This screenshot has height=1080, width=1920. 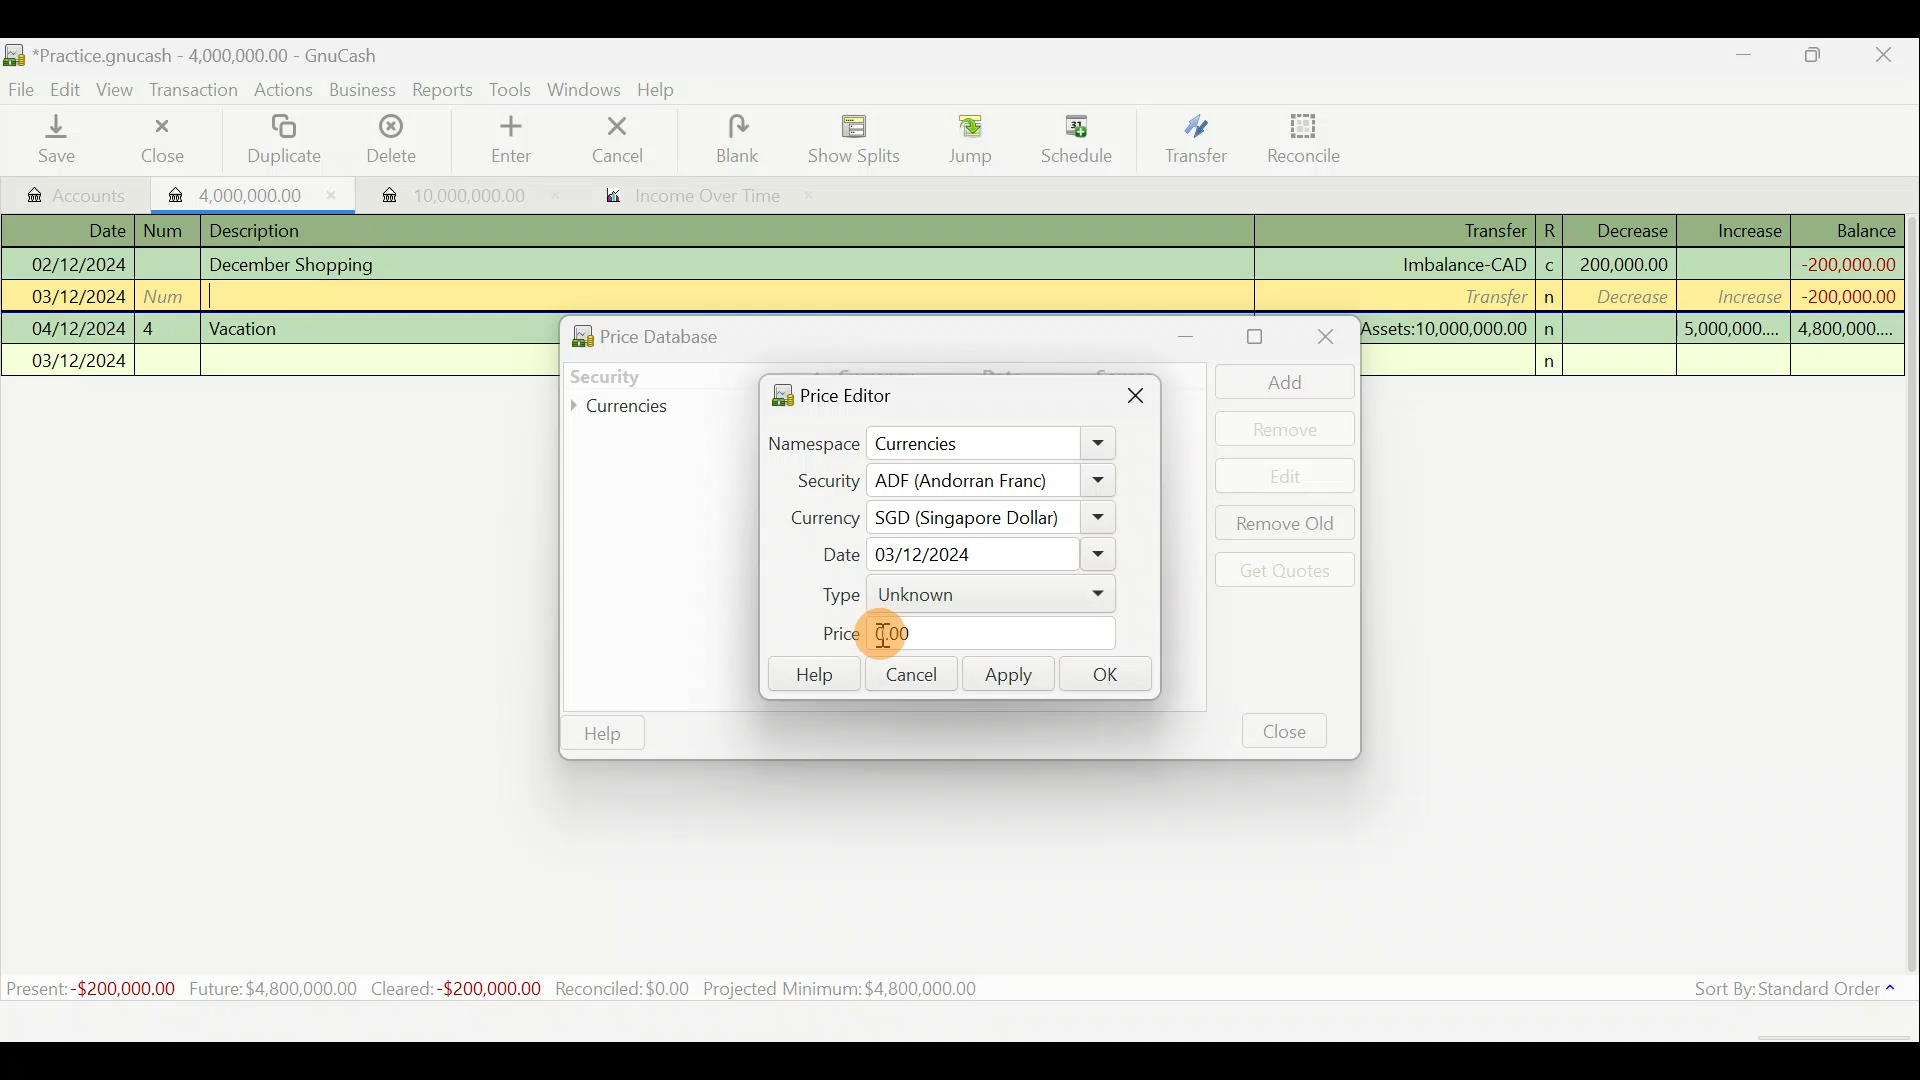 What do you see at coordinates (79, 329) in the screenshot?
I see `04/12/2024` at bounding box center [79, 329].